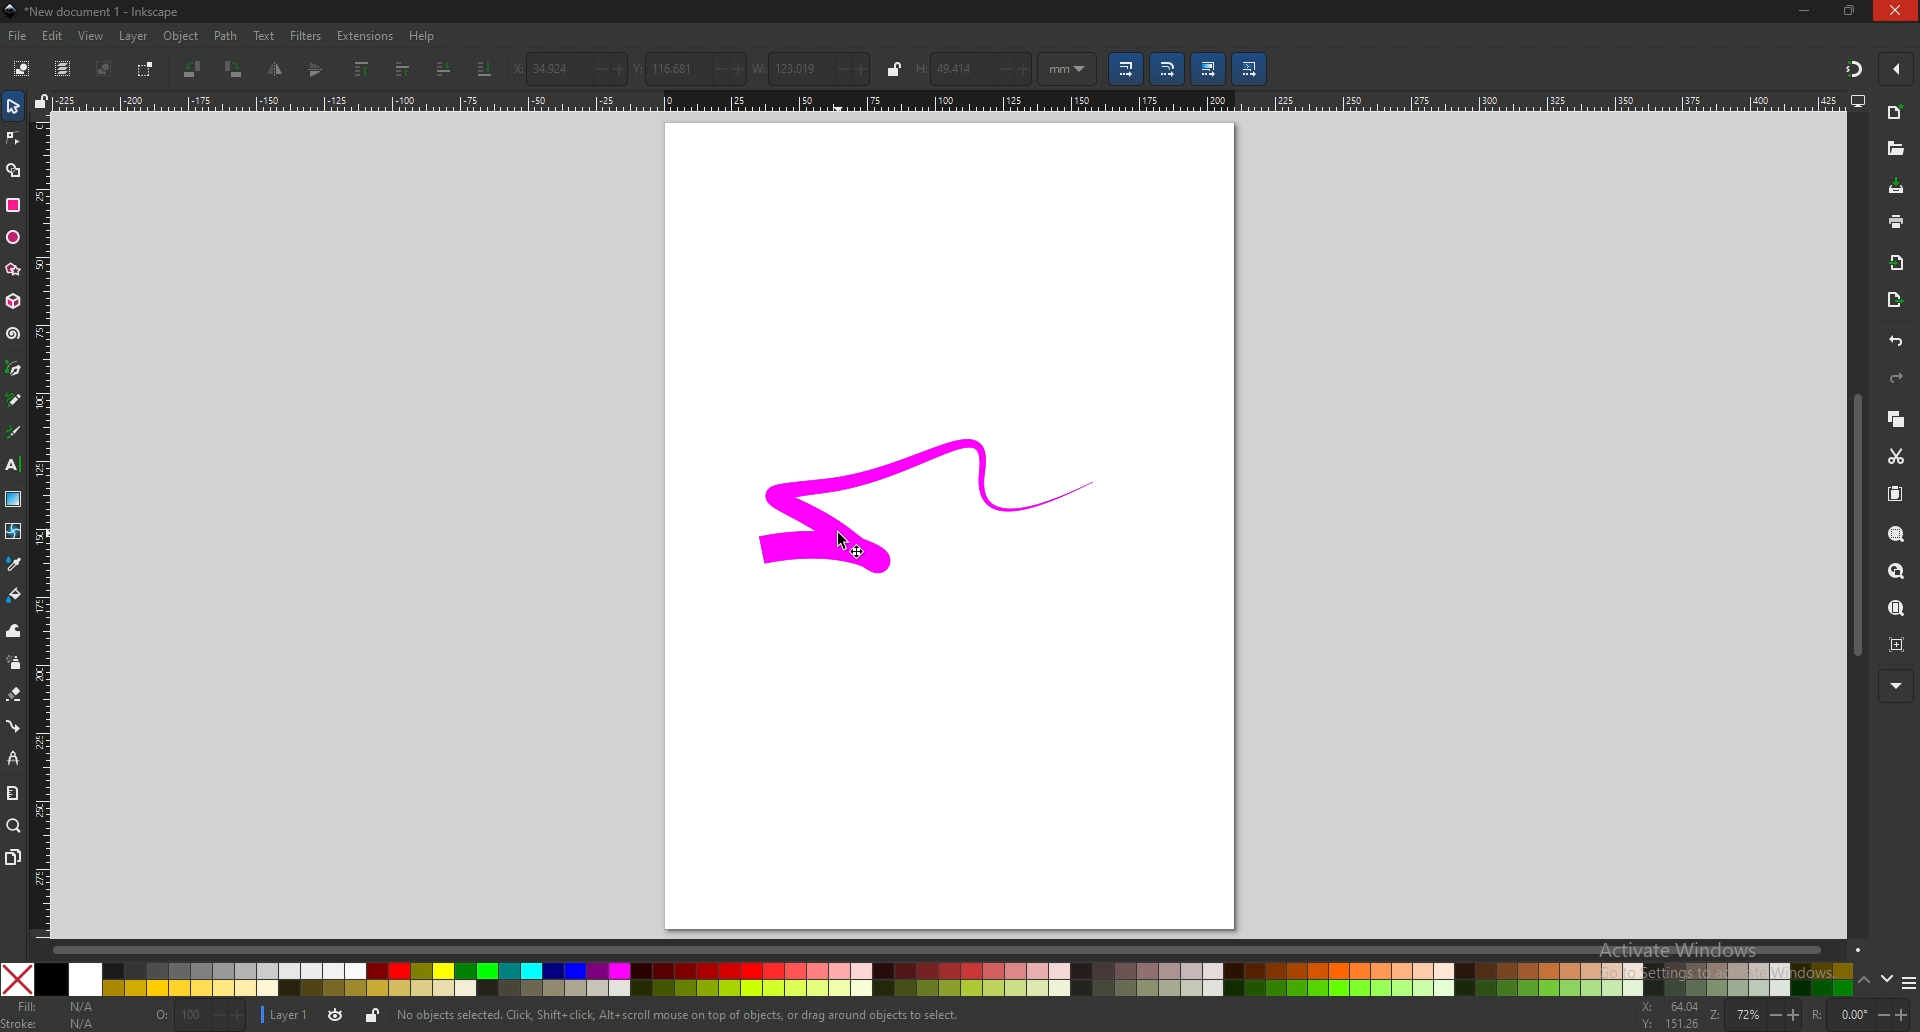 The height and width of the screenshot is (1032, 1920). I want to click on extensions, so click(367, 36).